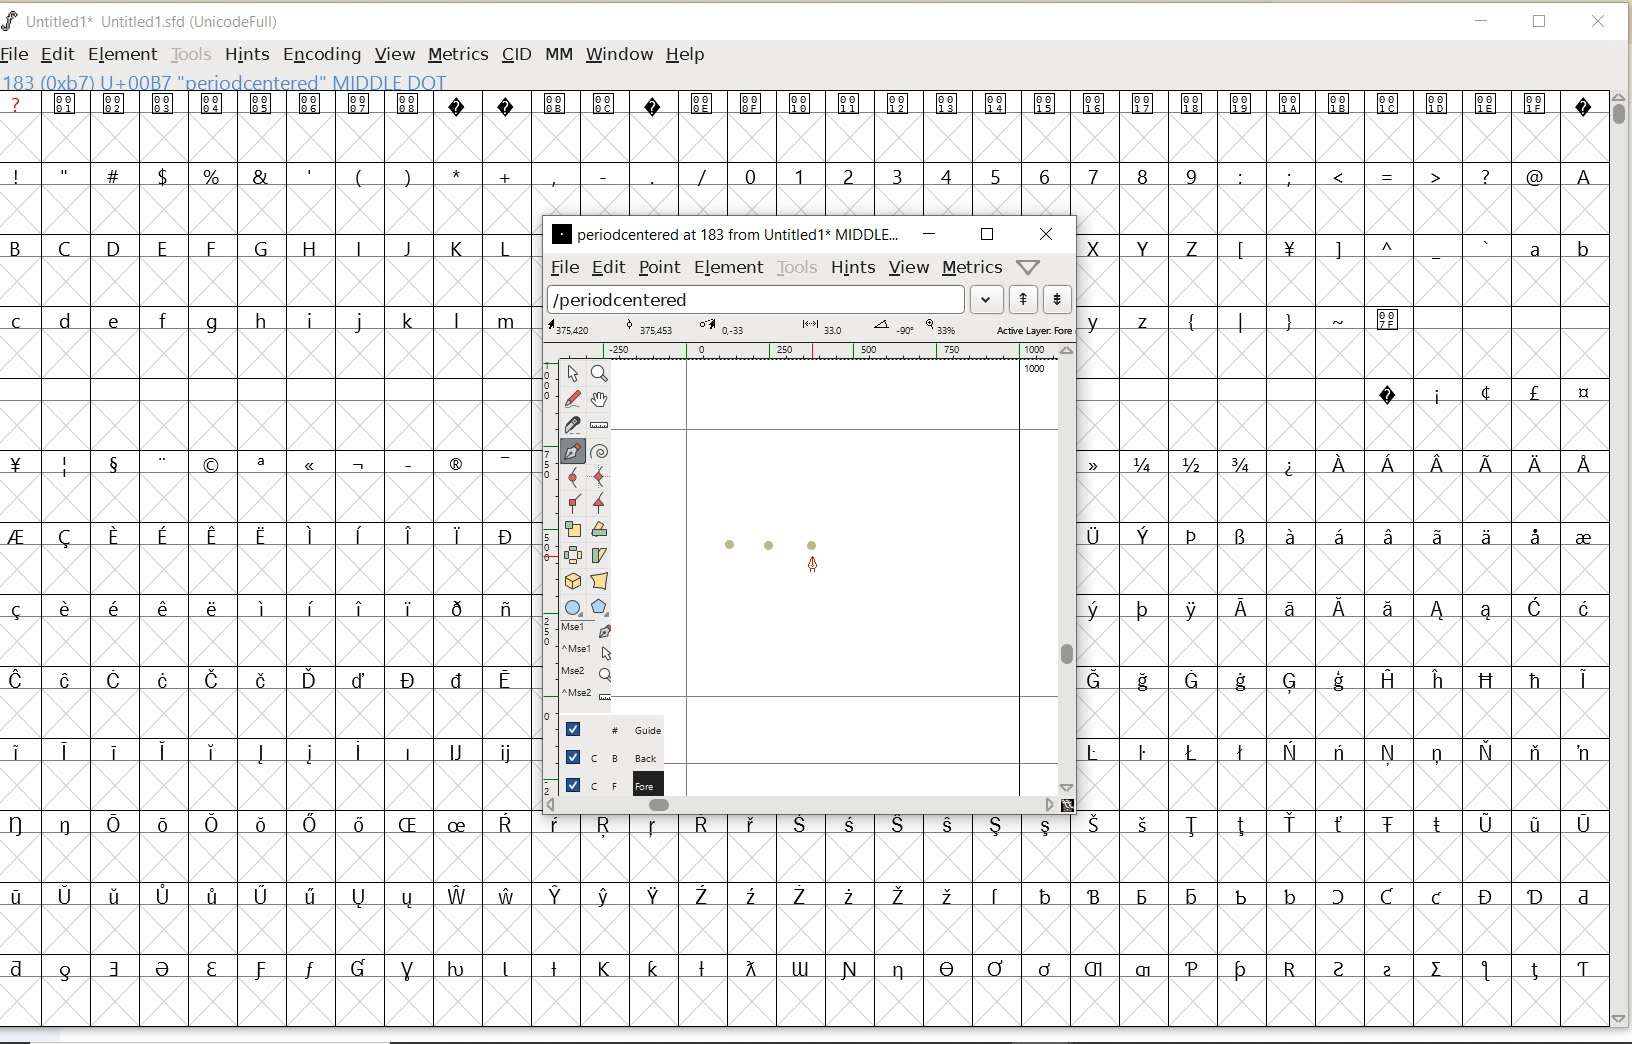  I want to click on lowercase letters, so click(266, 322).